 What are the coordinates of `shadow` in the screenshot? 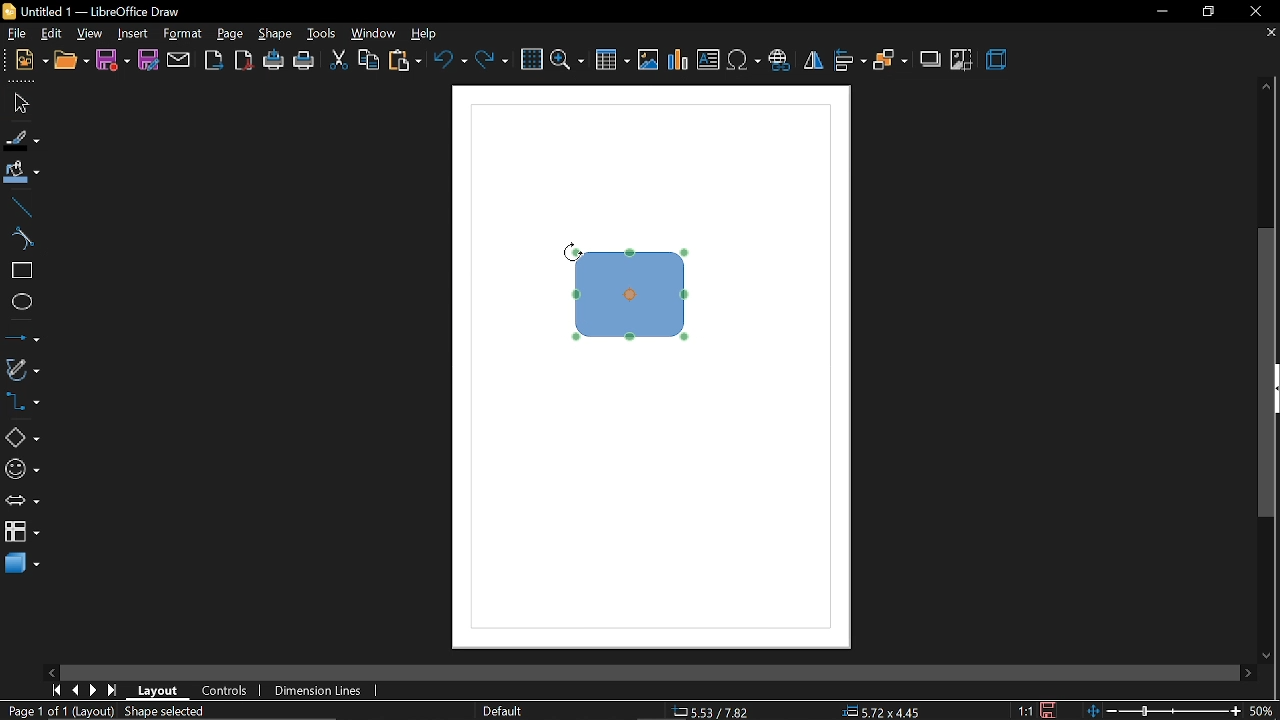 It's located at (929, 60).